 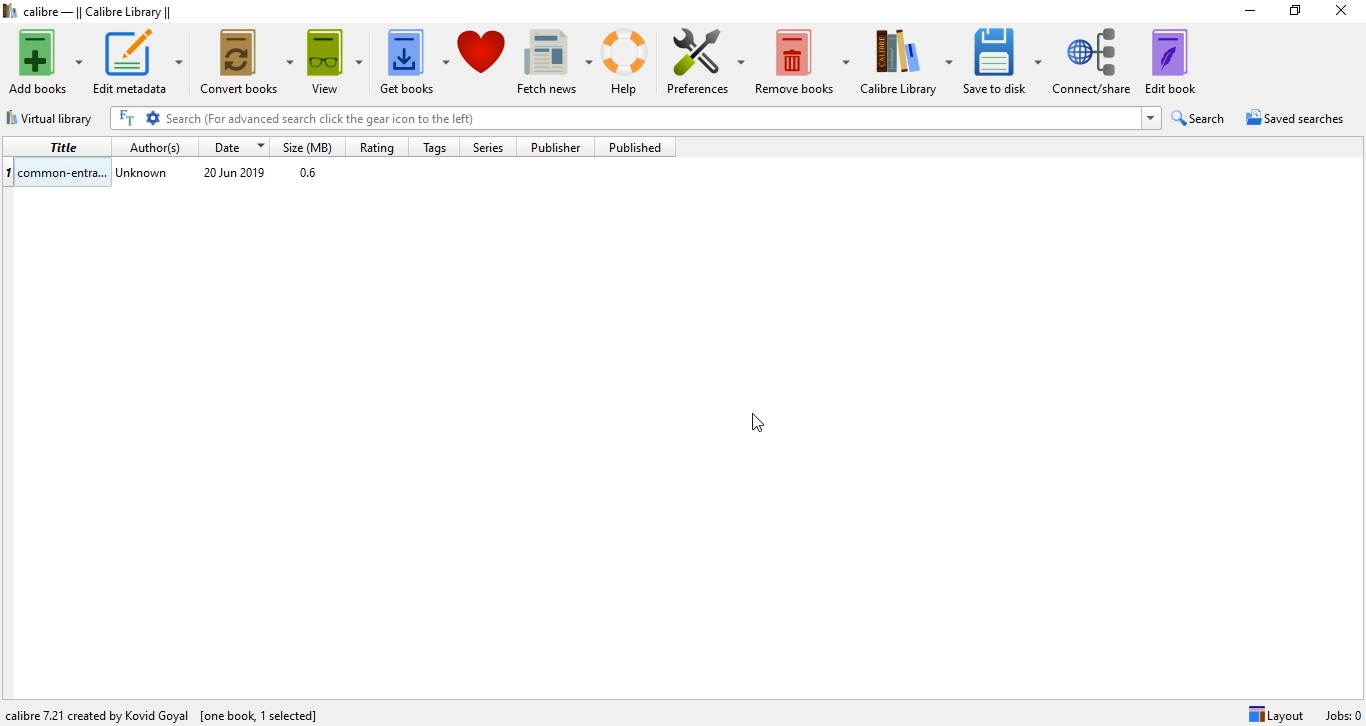 I want to click on Remove books, so click(x=805, y=56).